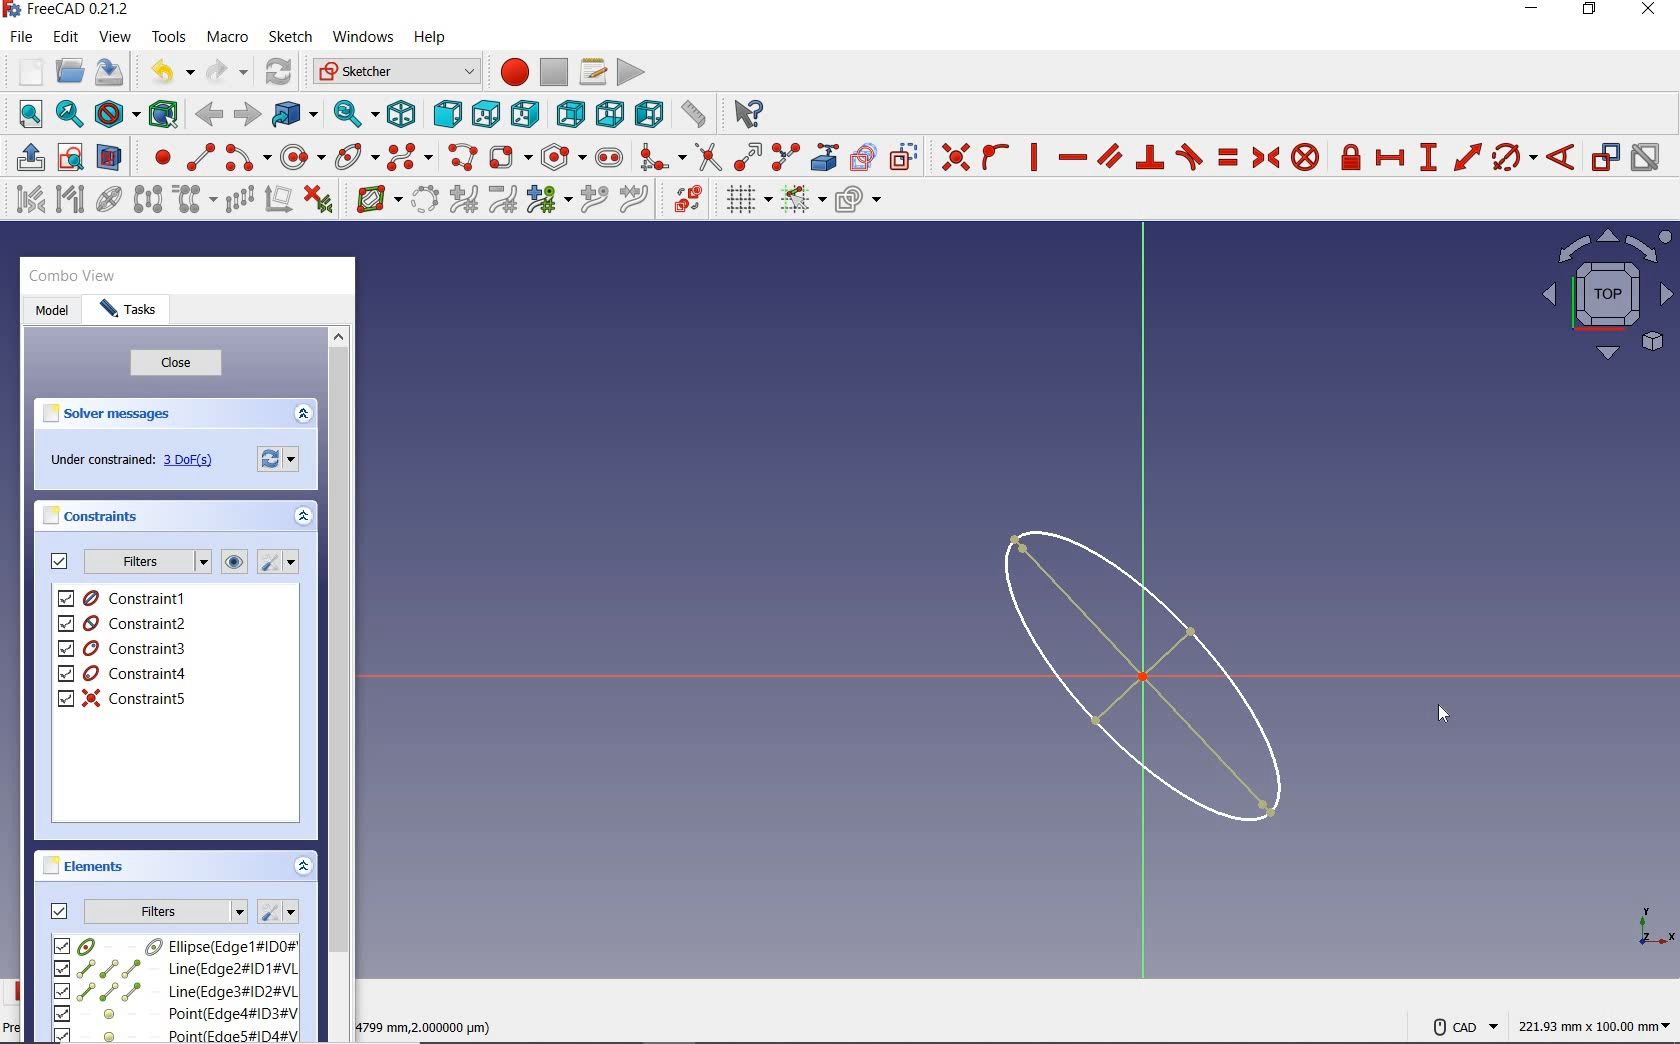 The image size is (1680, 1044). Describe the element at coordinates (548, 198) in the screenshot. I see `modify knot multiplicity` at that location.